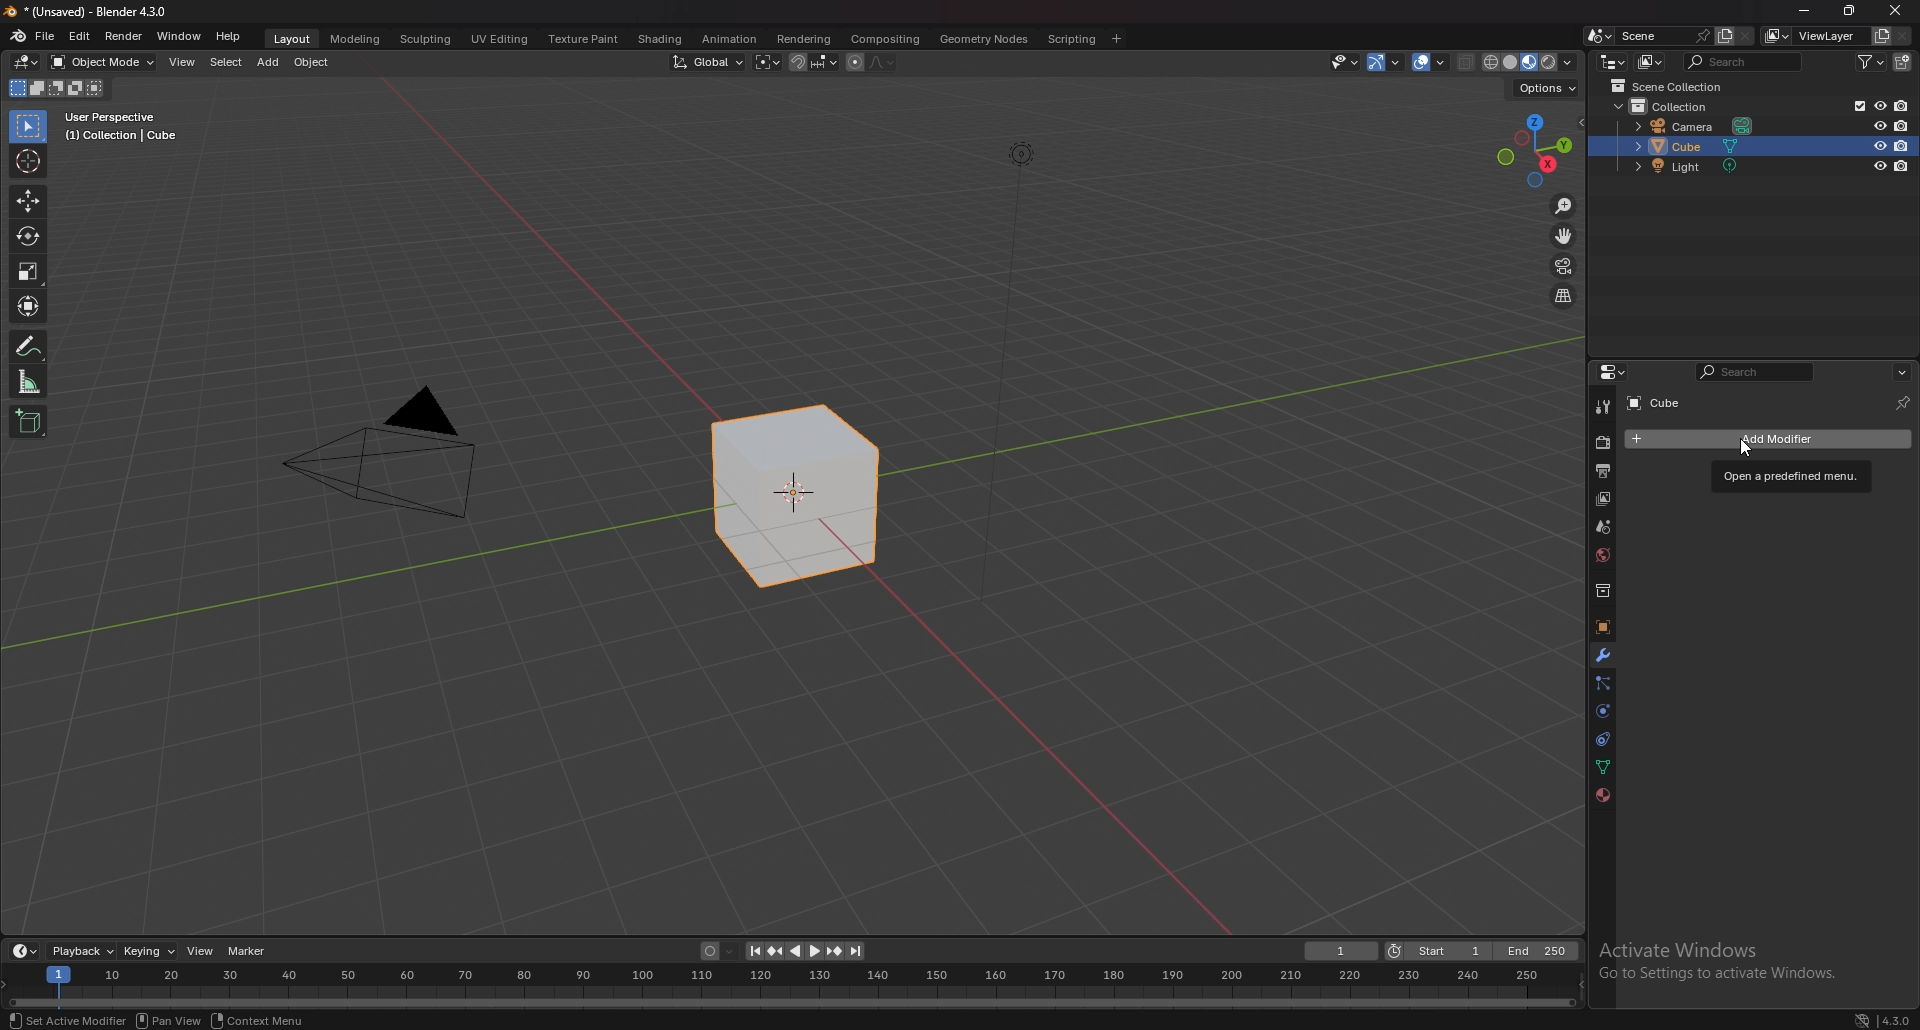 The image size is (1920, 1030). What do you see at coordinates (1897, 10) in the screenshot?
I see `close` at bounding box center [1897, 10].